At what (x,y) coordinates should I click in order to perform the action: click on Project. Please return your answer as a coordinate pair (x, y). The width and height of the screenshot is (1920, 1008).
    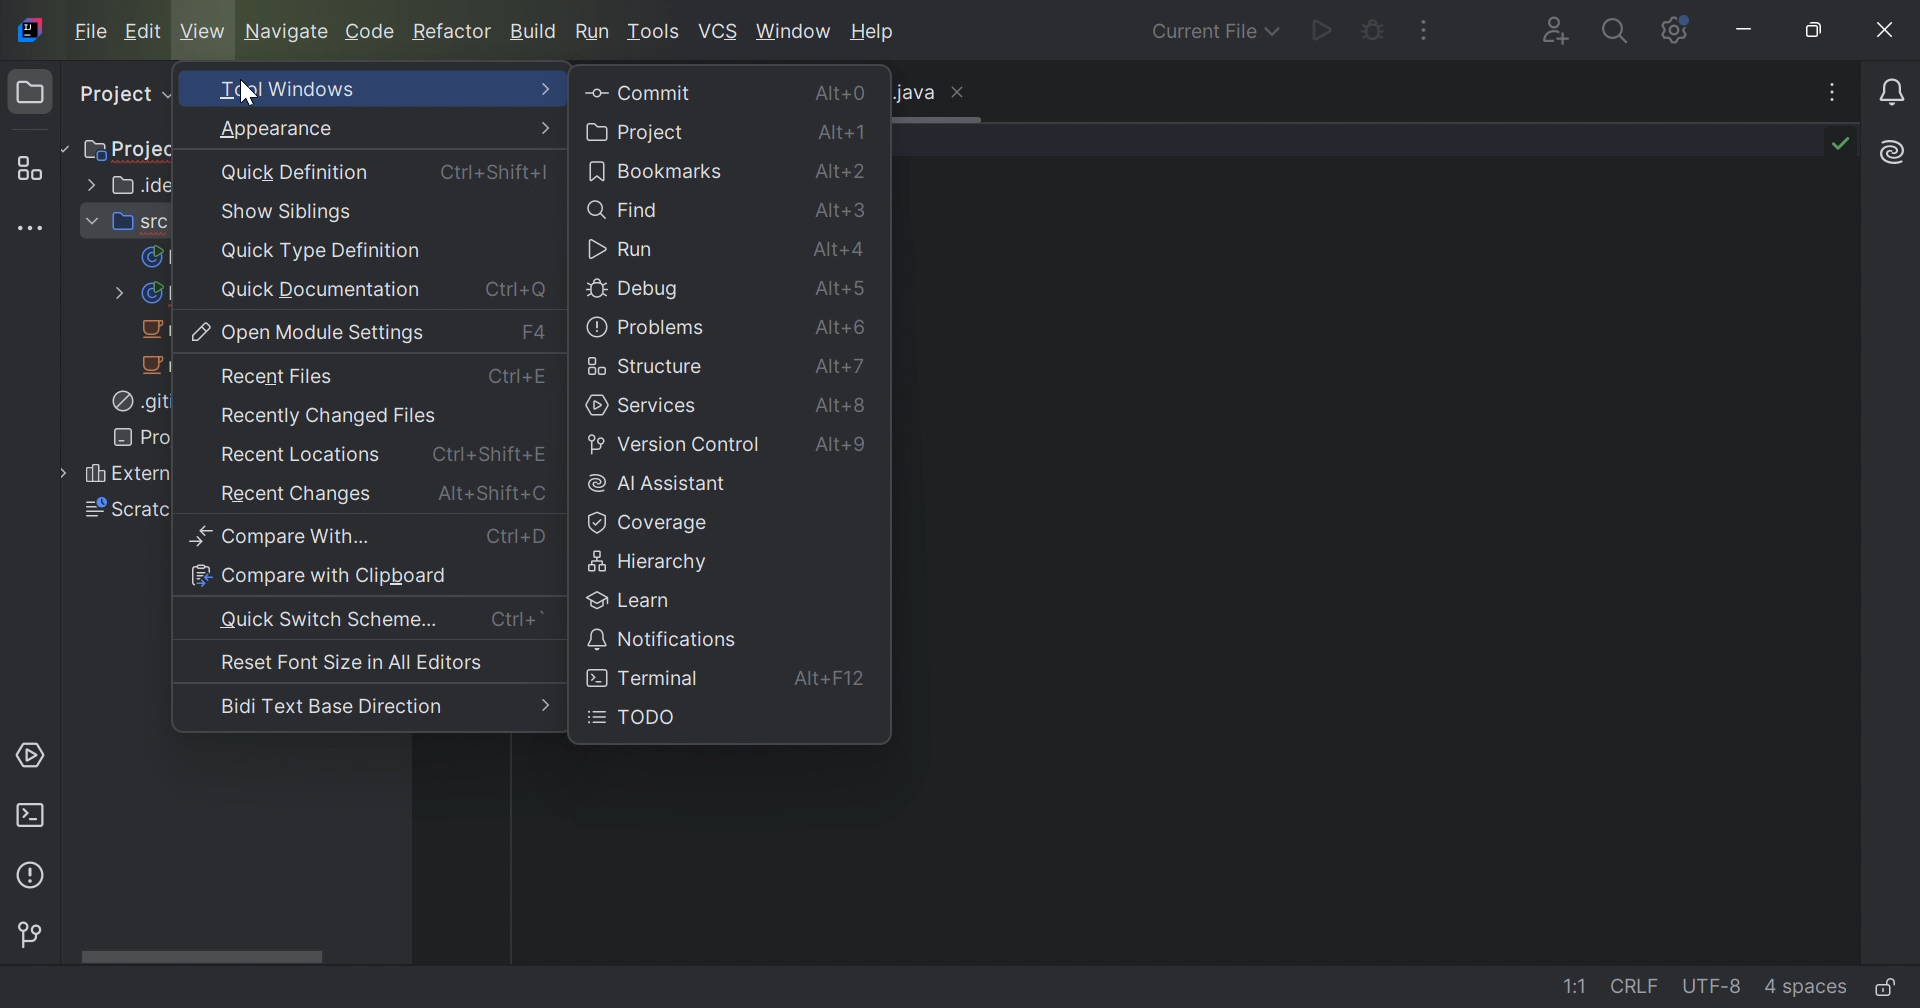
    Looking at the image, I should click on (639, 134).